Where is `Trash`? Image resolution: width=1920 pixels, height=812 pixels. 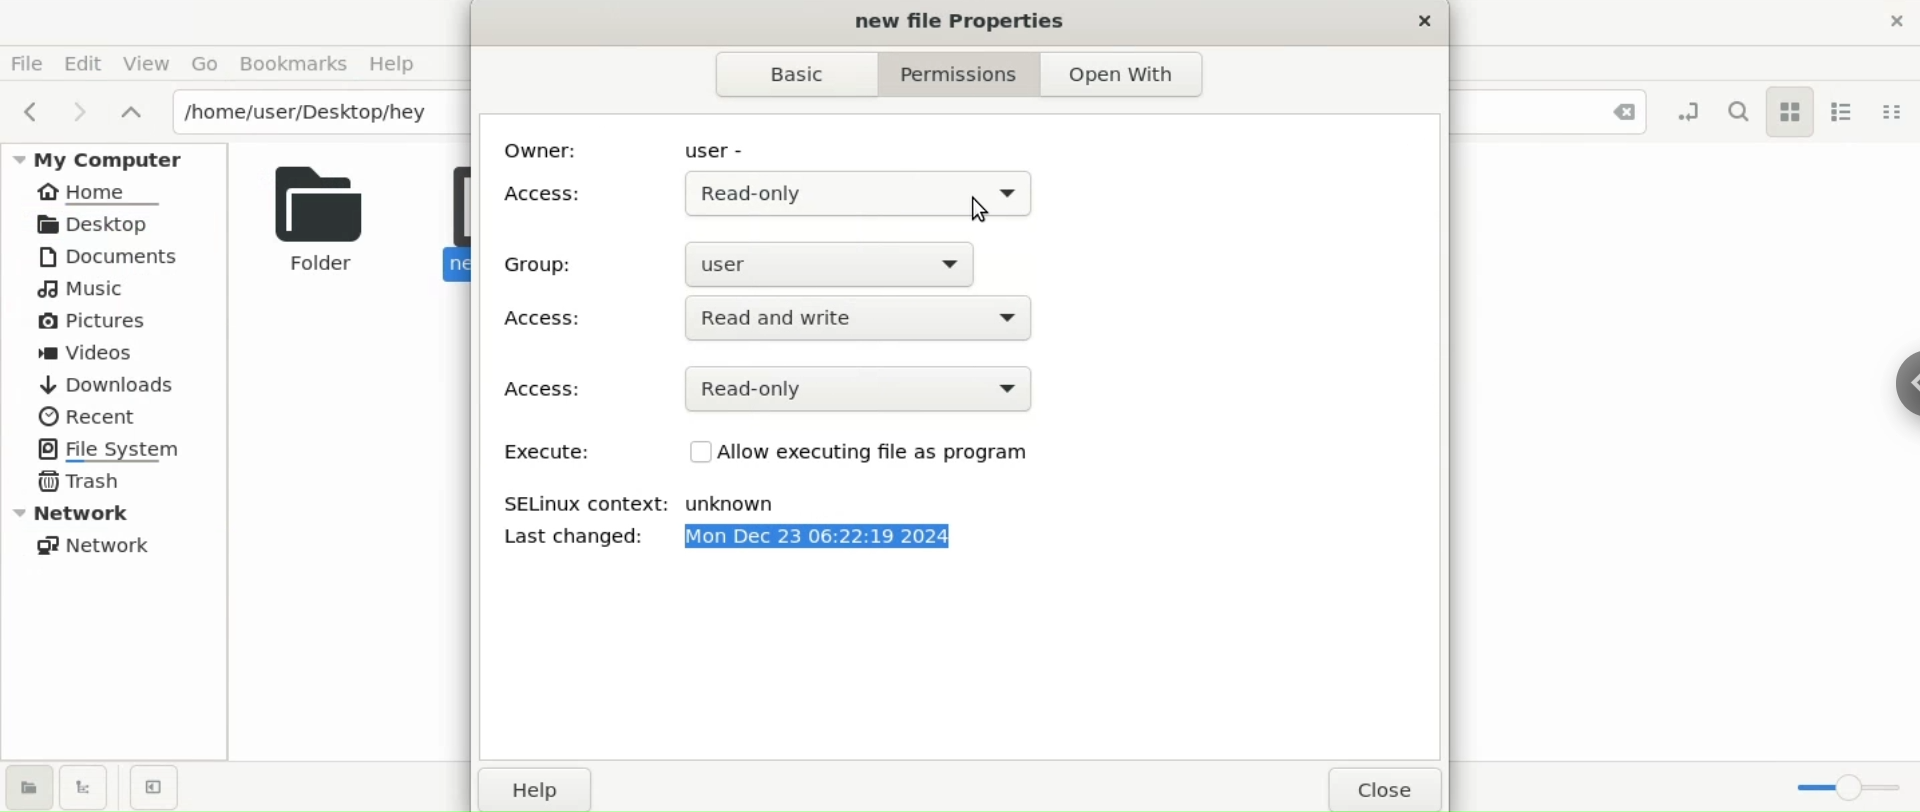
Trash is located at coordinates (82, 483).